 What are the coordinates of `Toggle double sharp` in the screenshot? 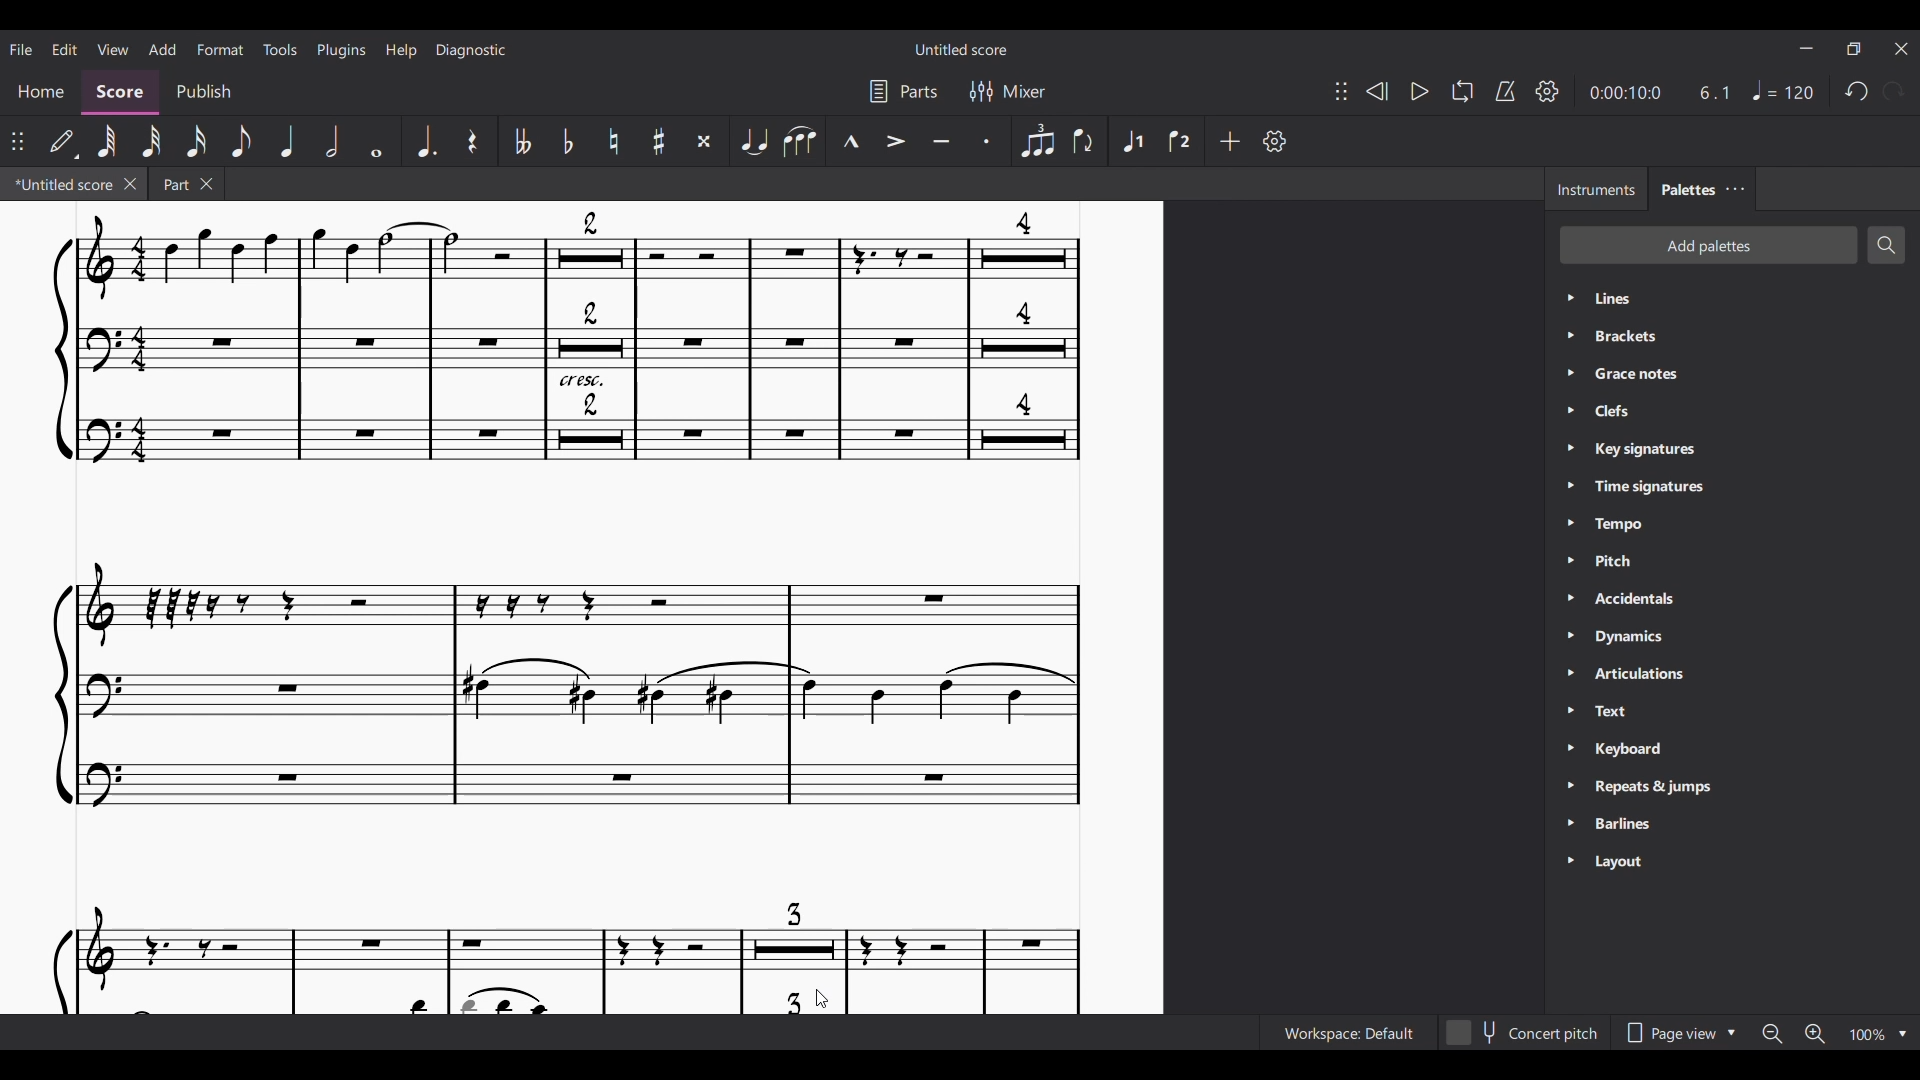 It's located at (707, 141).